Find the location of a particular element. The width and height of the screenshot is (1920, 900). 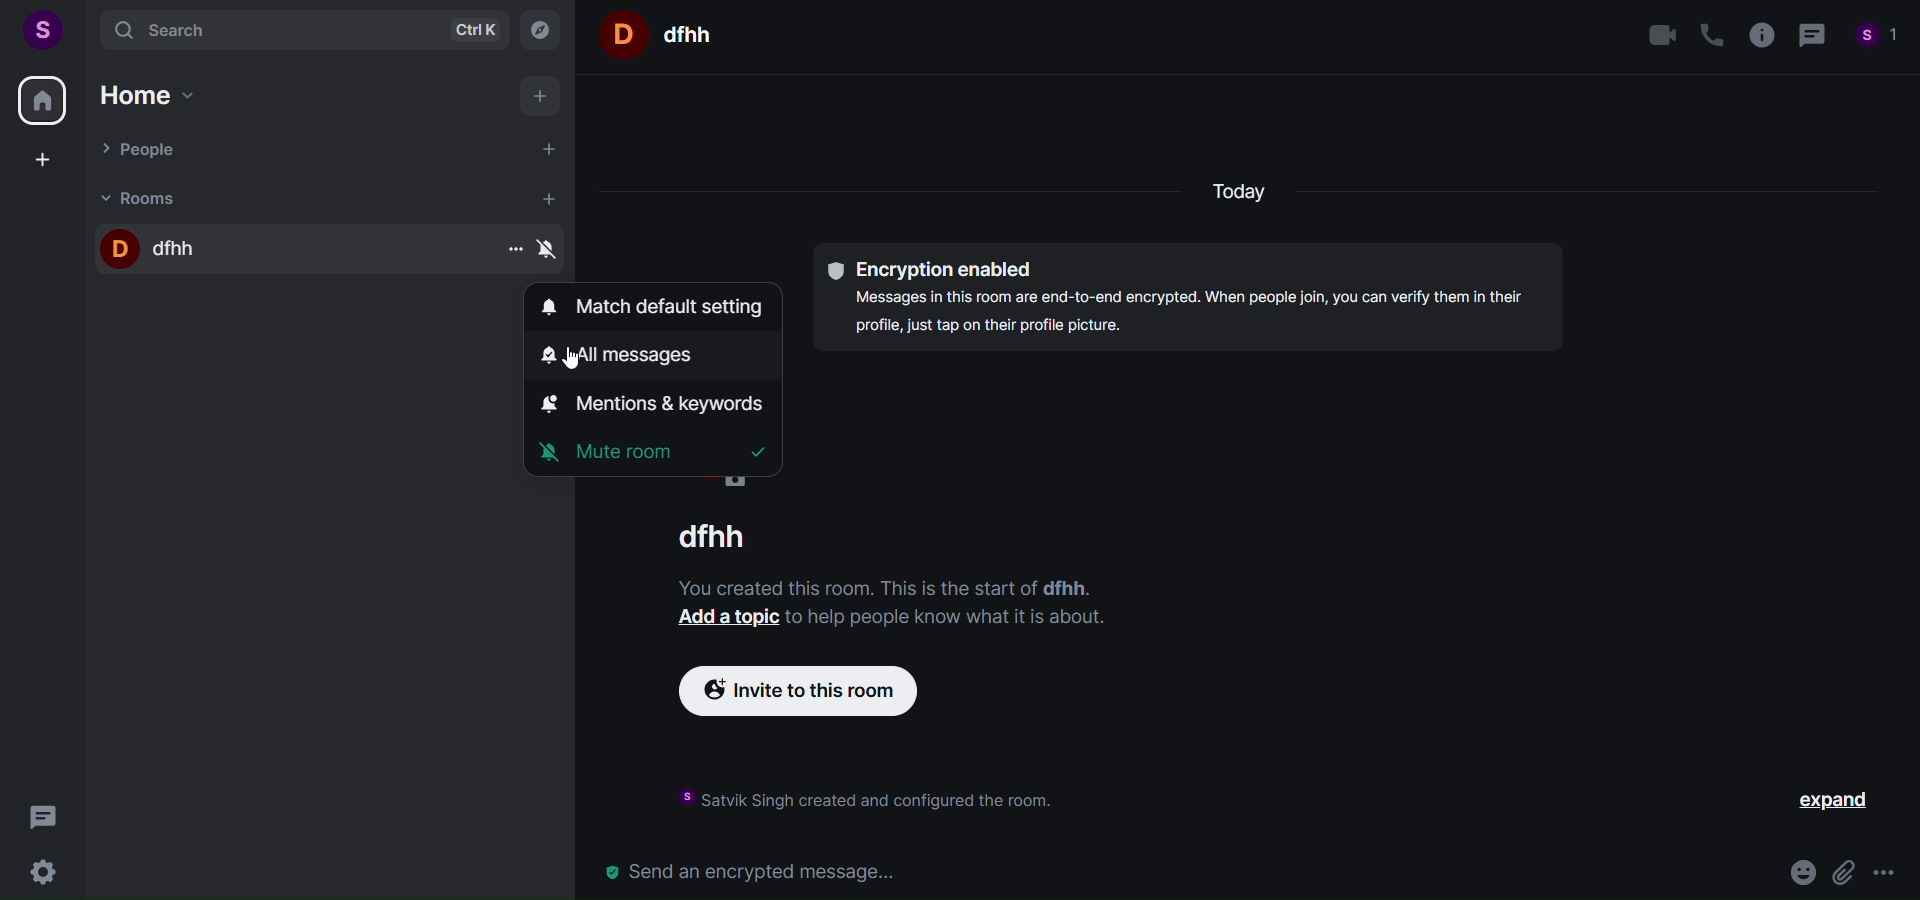

attachment is located at coordinates (1842, 870).